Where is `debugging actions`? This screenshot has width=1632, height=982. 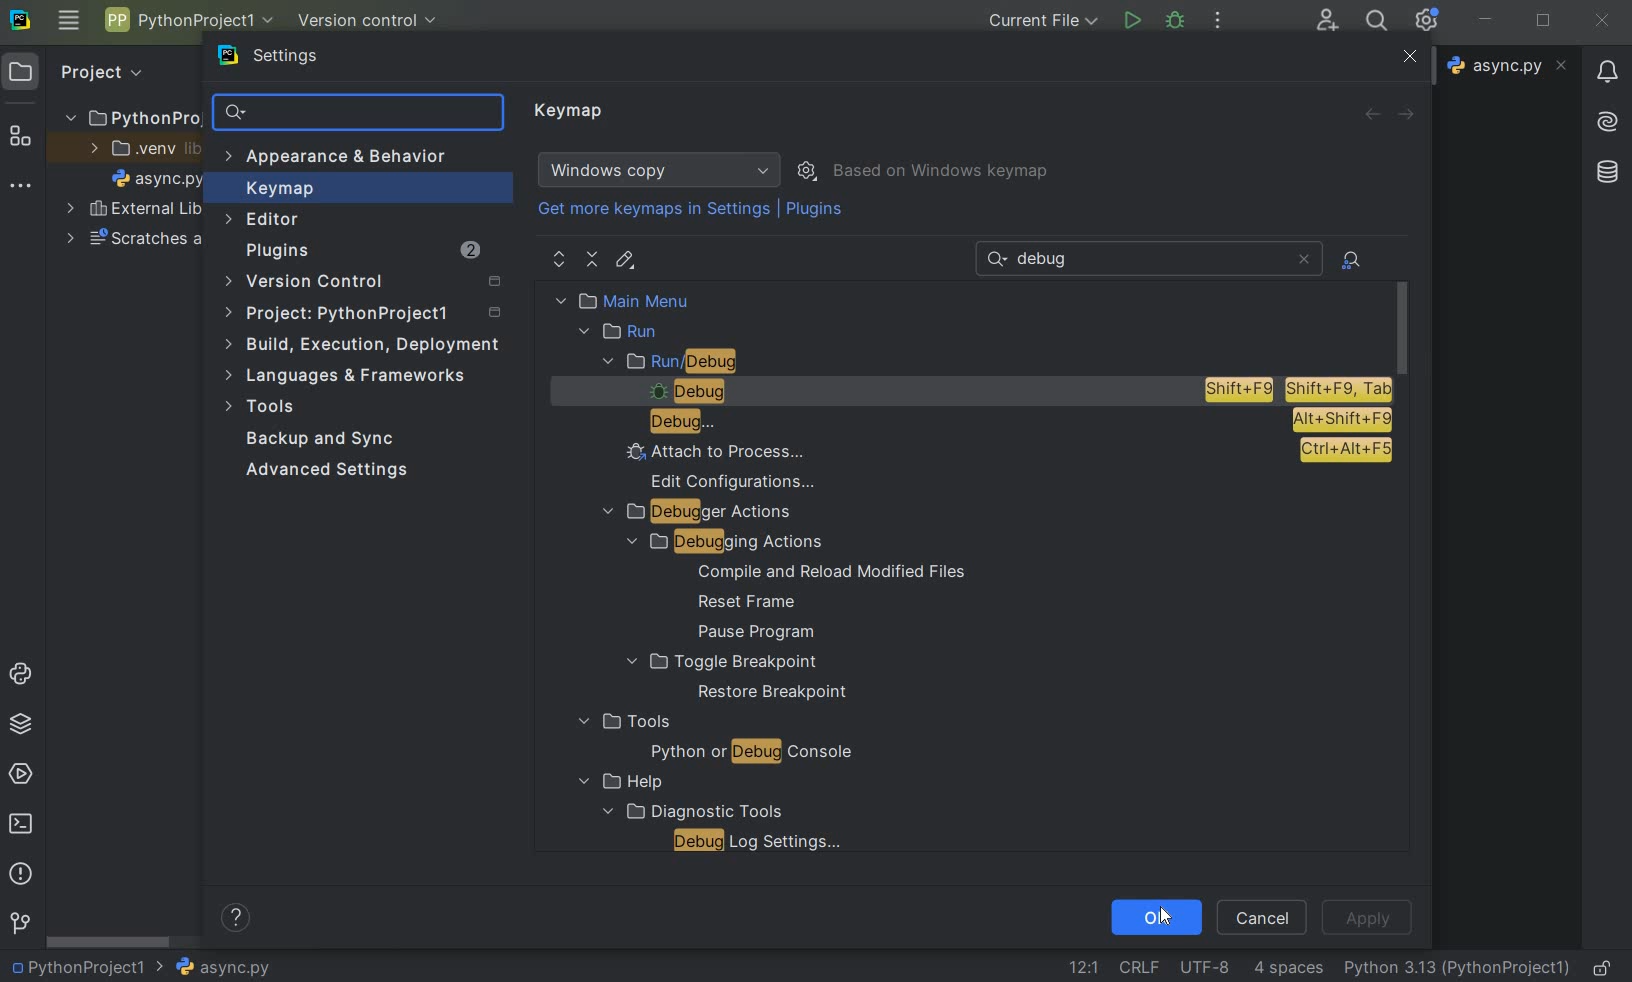
debugging actions is located at coordinates (716, 542).